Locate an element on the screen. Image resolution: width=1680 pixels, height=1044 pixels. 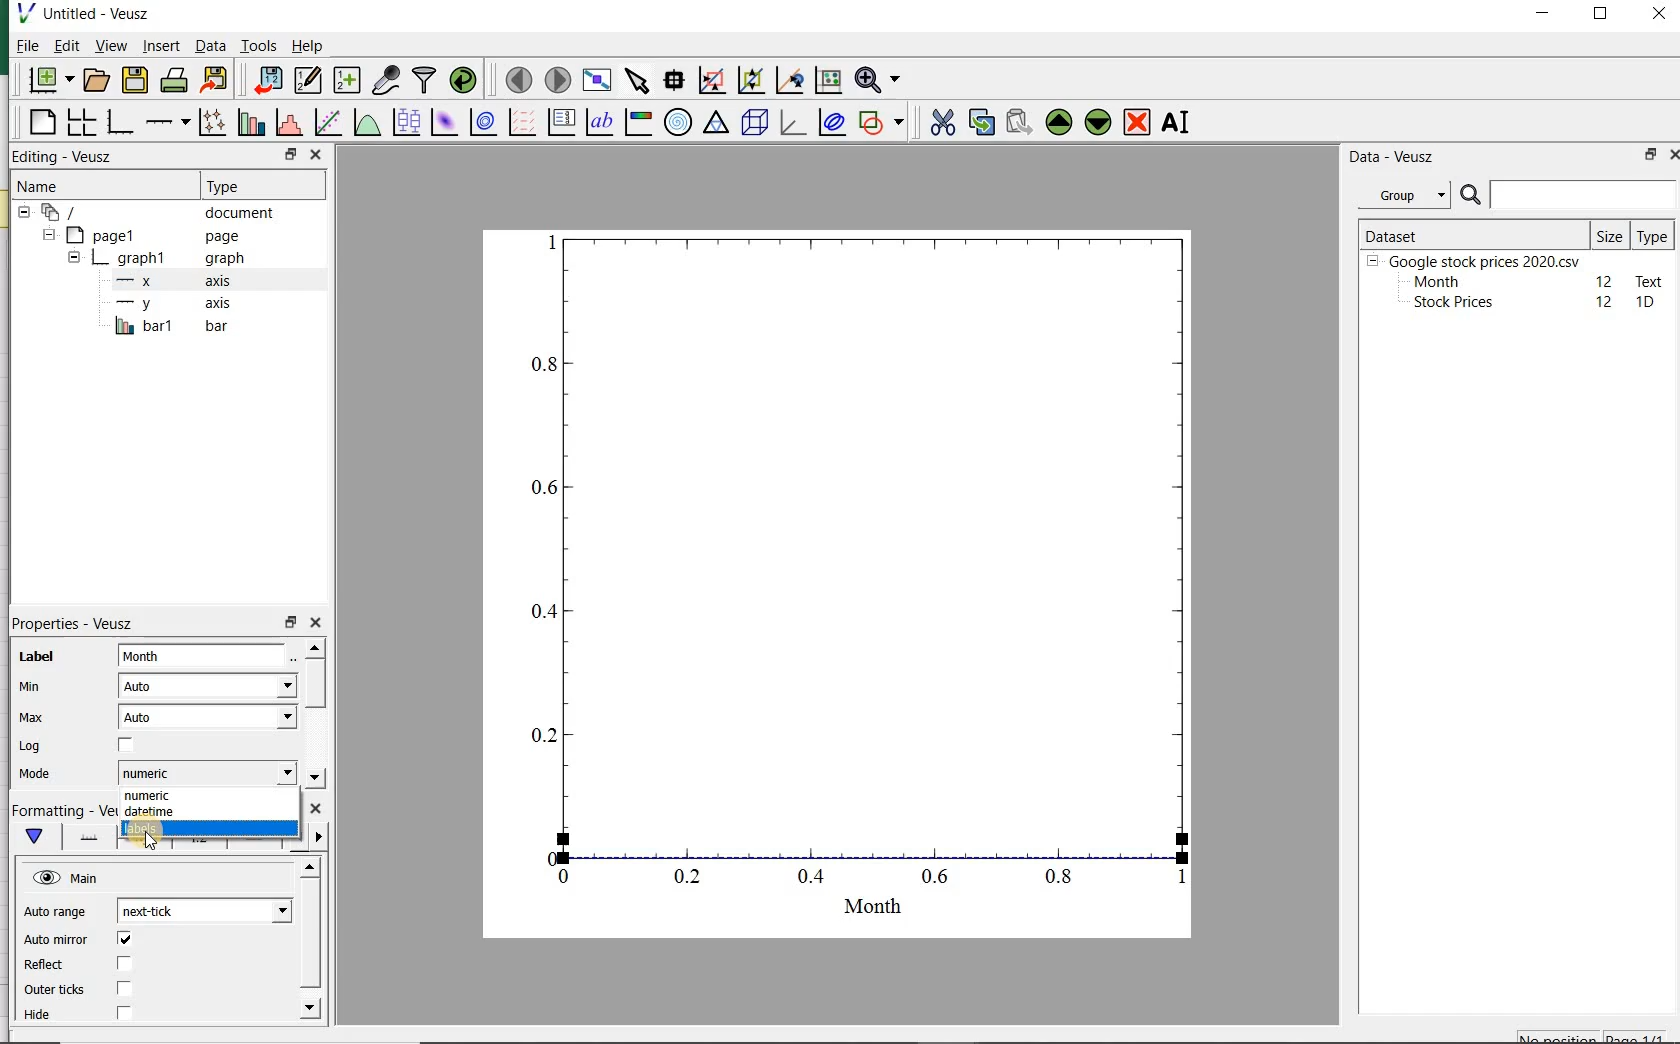
plot bar charts is located at coordinates (248, 124).